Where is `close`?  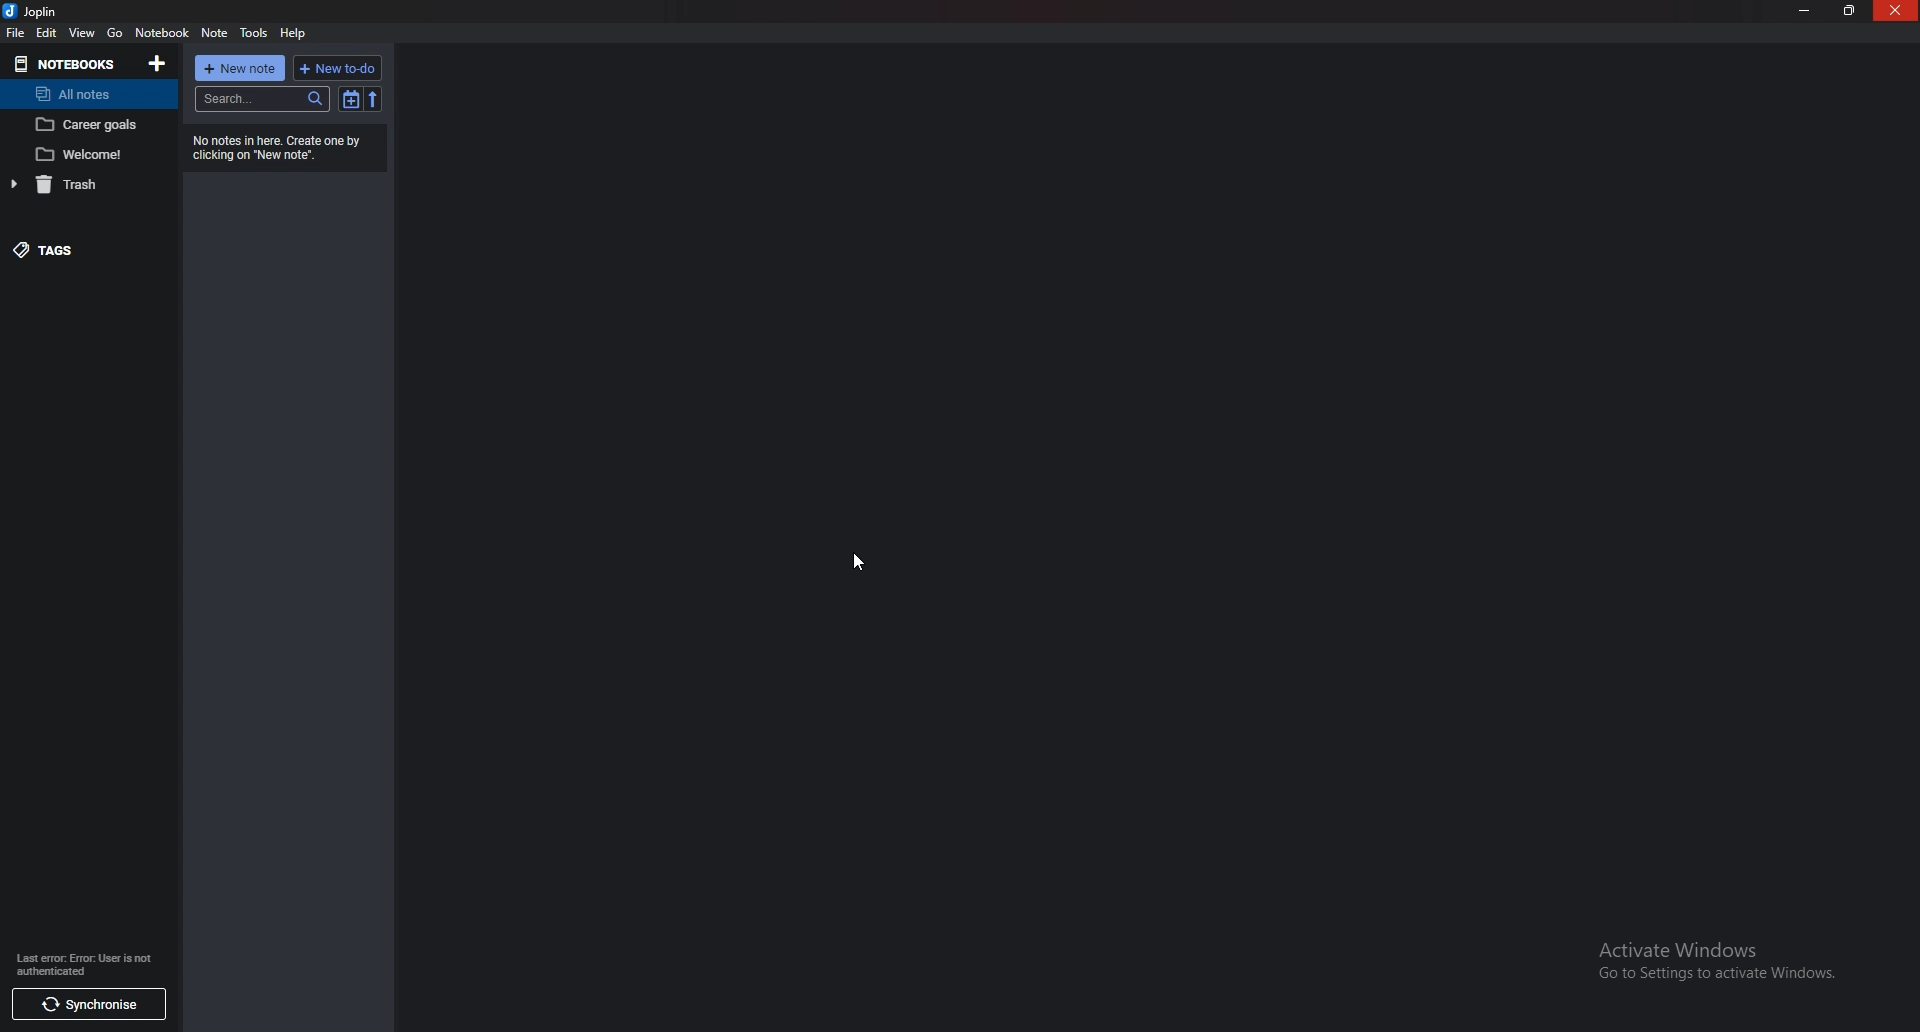 close is located at coordinates (1895, 11).